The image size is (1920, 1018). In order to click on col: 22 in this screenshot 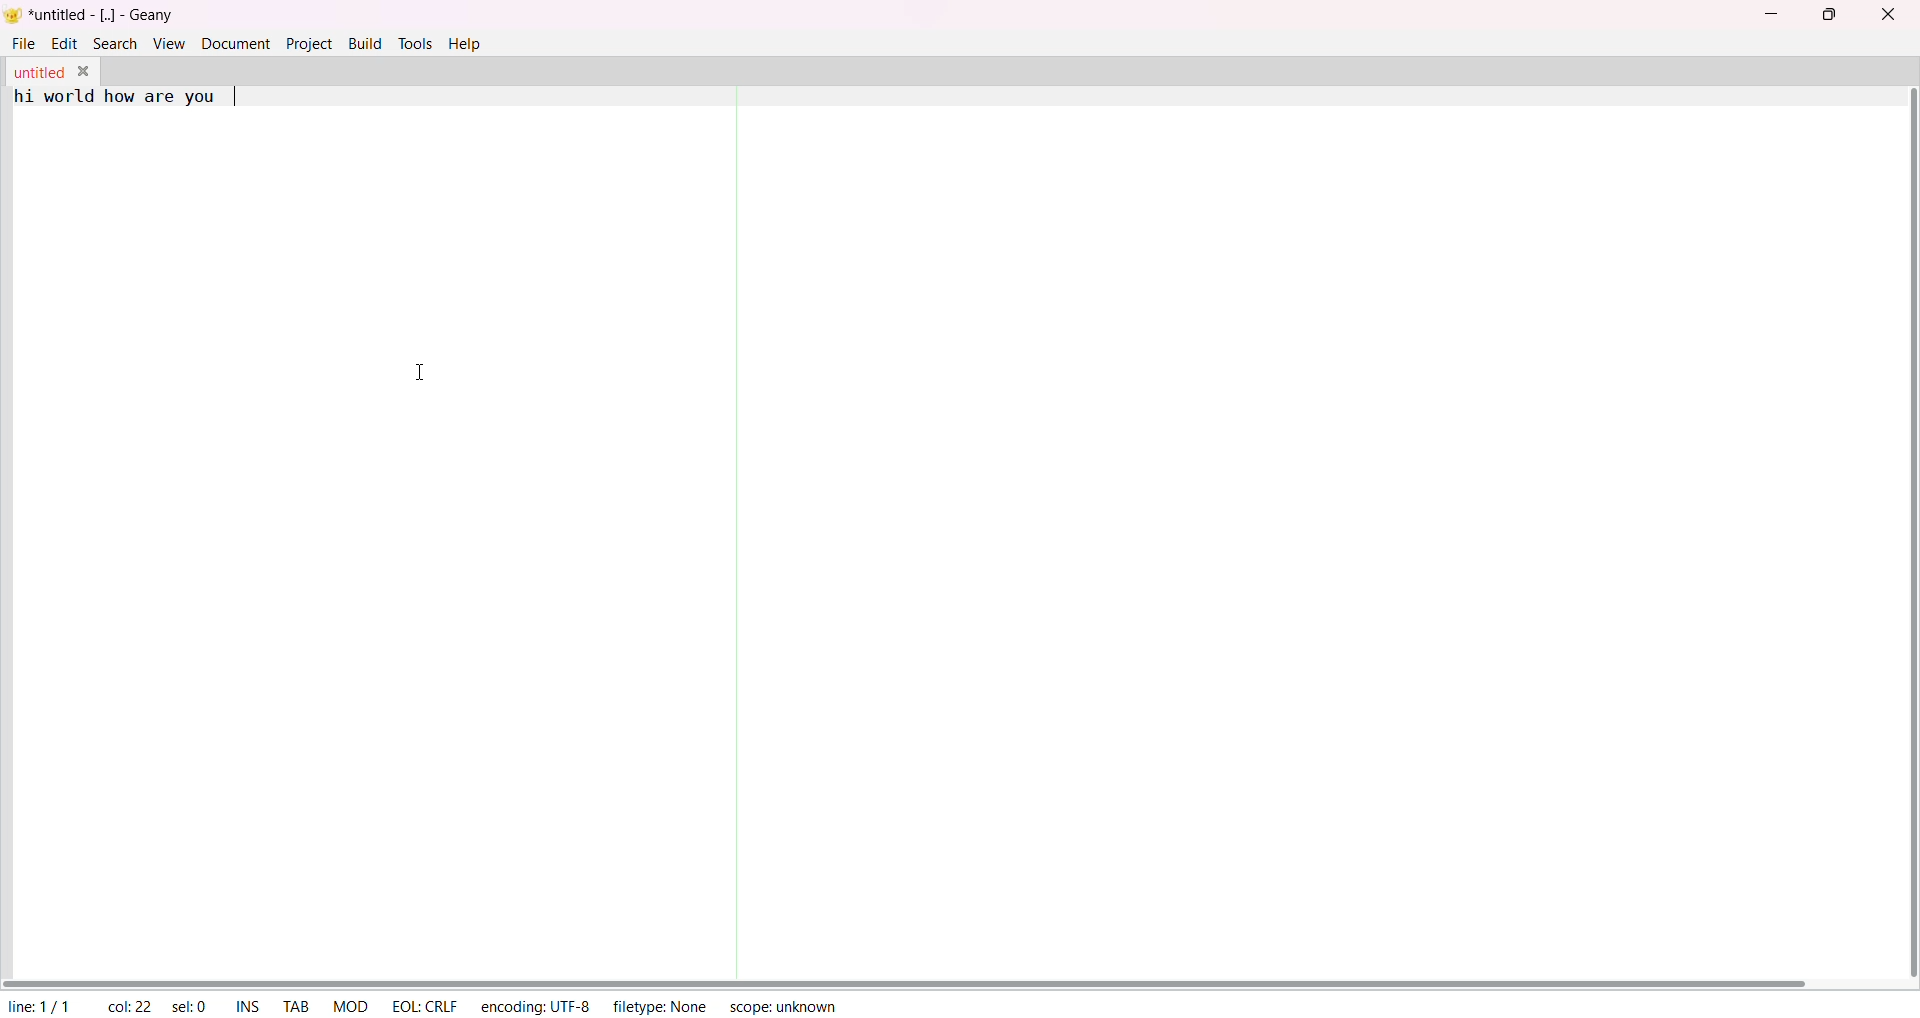, I will do `click(129, 1005)`.